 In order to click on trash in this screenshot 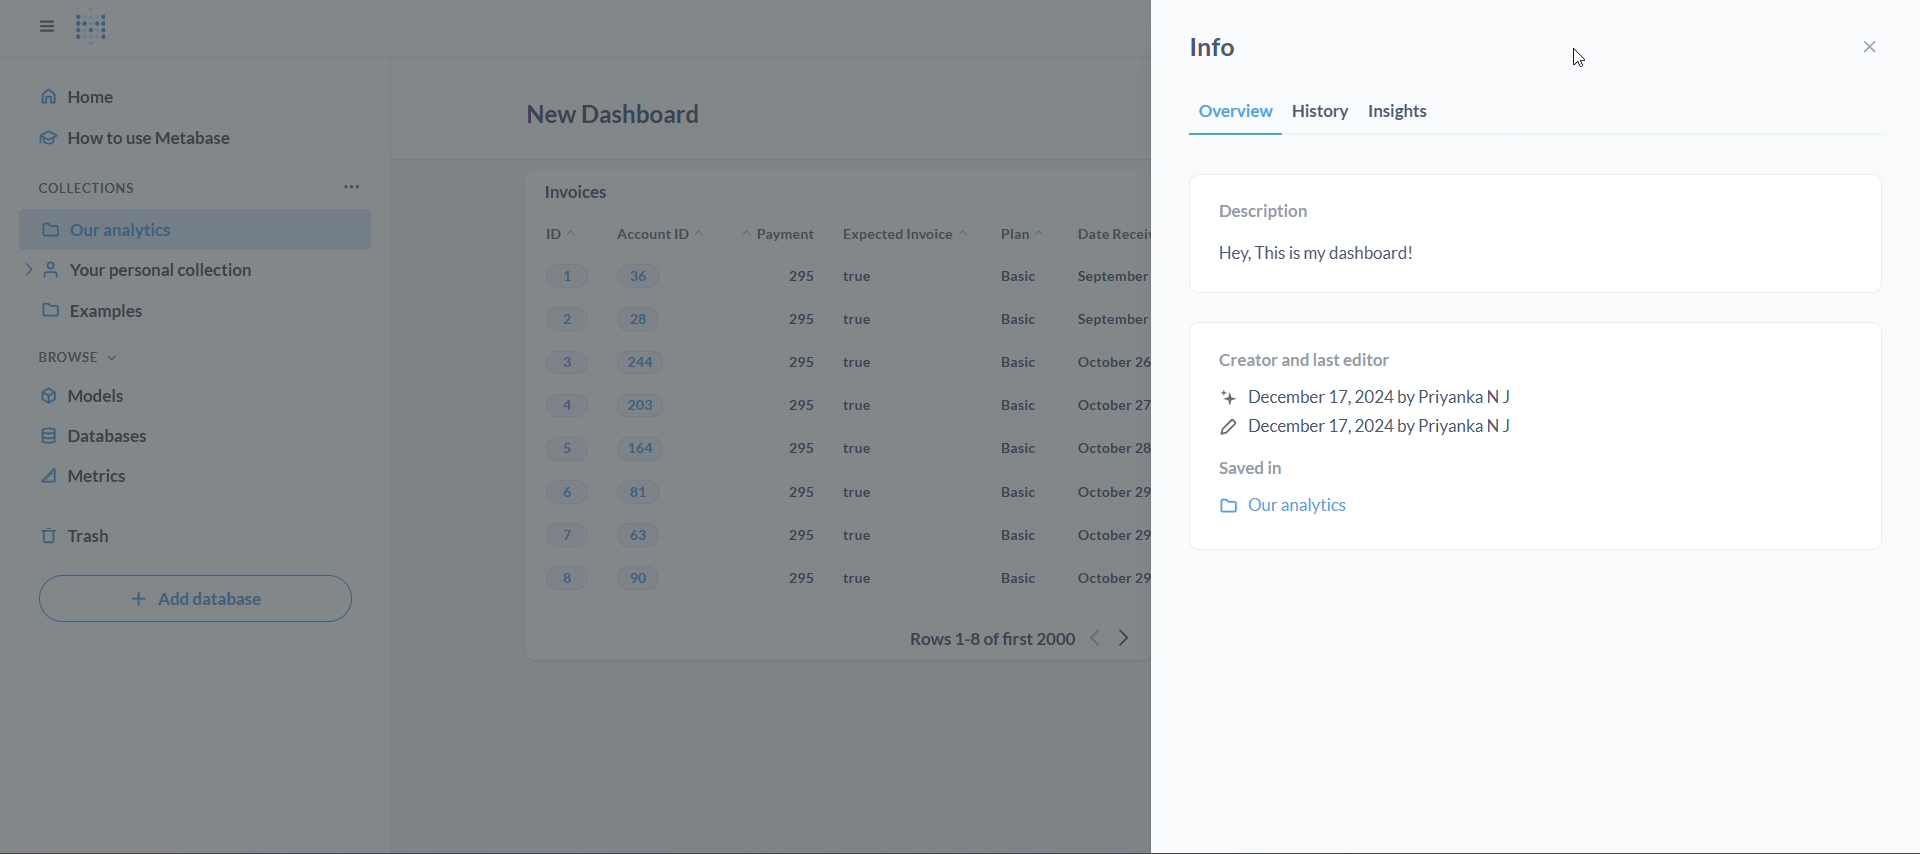, I will do `click(199, 536)`.